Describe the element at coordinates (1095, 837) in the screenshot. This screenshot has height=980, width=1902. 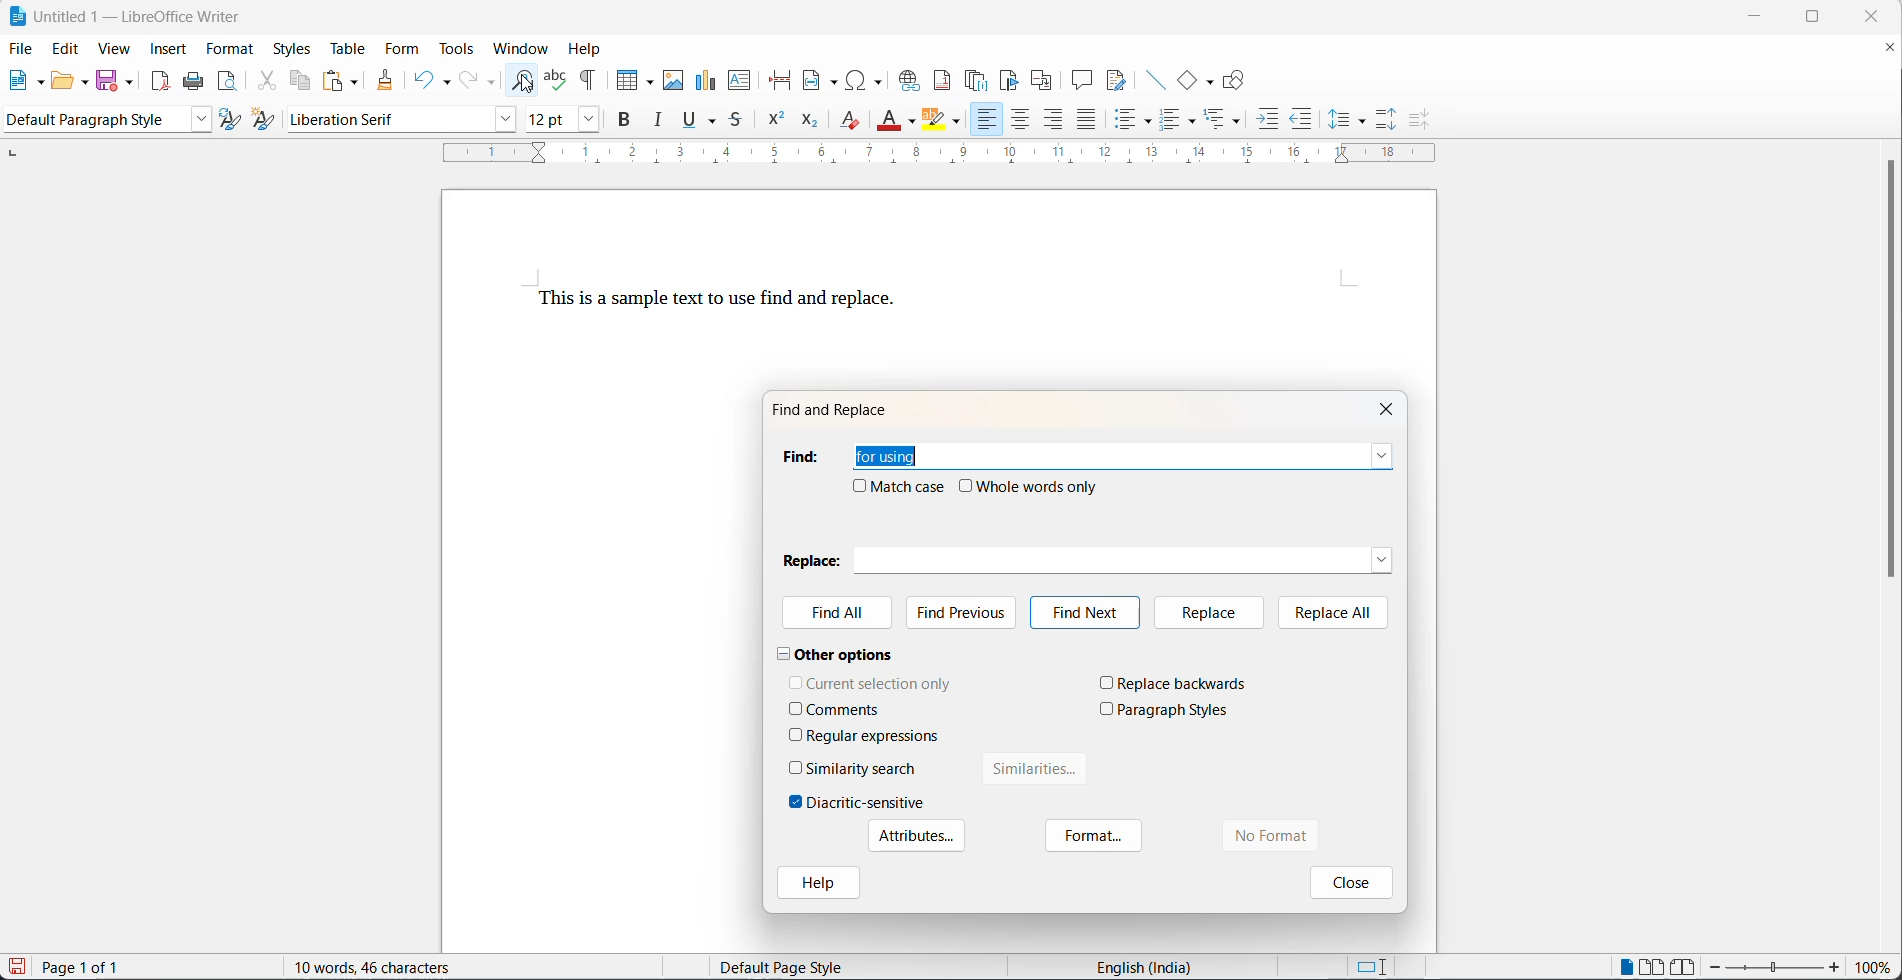
I see `format` at that location.